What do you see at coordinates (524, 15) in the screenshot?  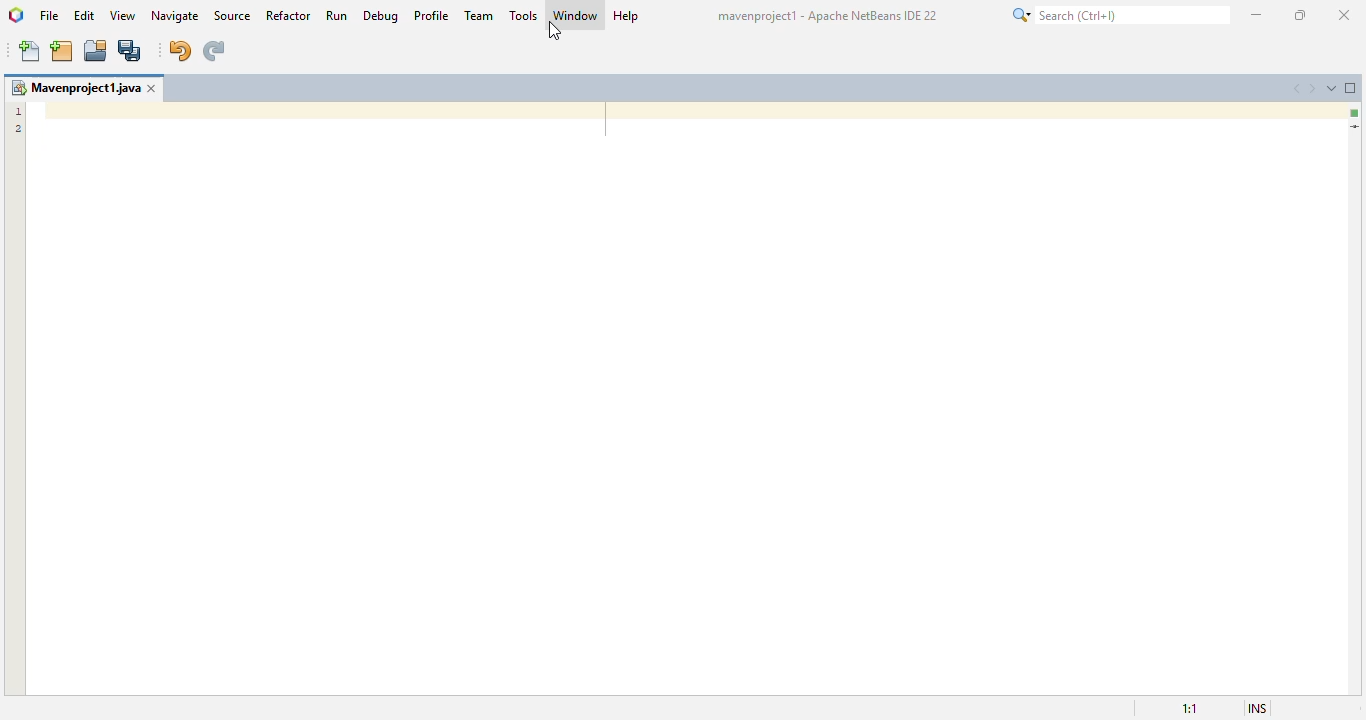 I see `tools` at bounding box center [524, 15].